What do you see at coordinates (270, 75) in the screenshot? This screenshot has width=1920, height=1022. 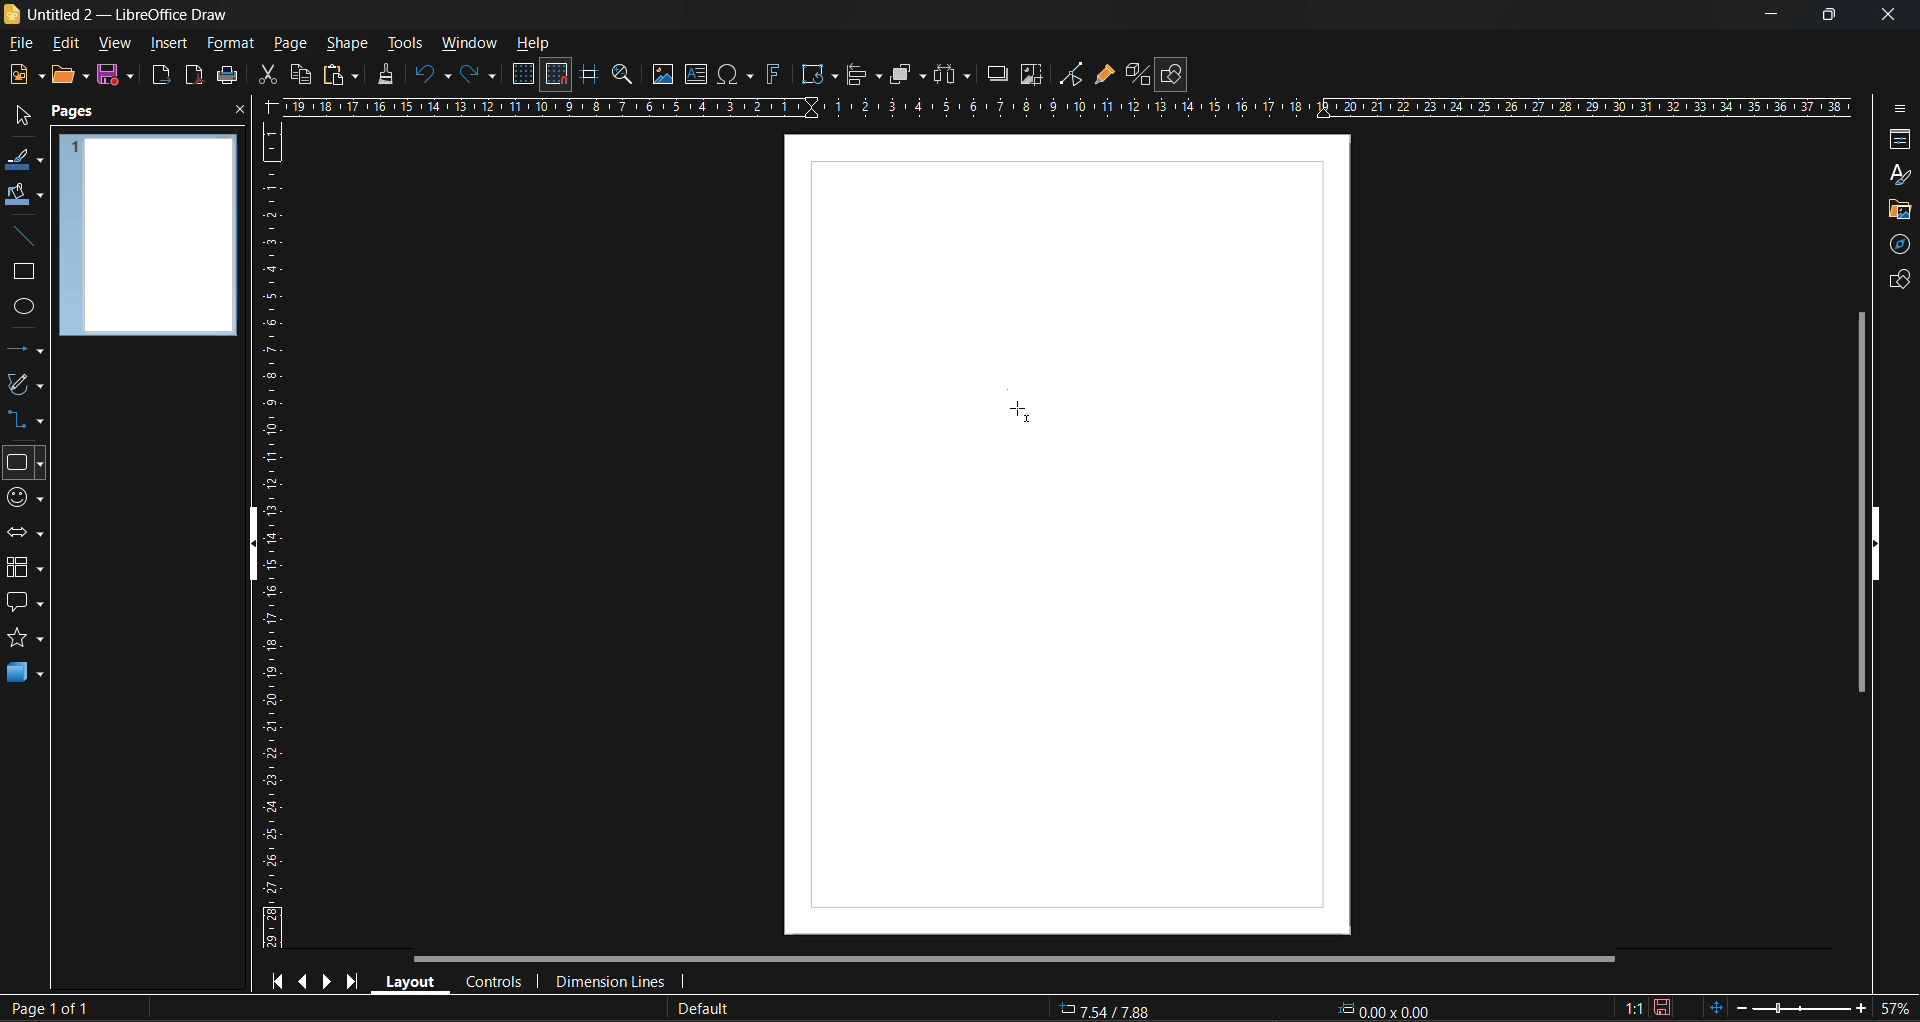 I see `cut` at bounding box center [270, 75].